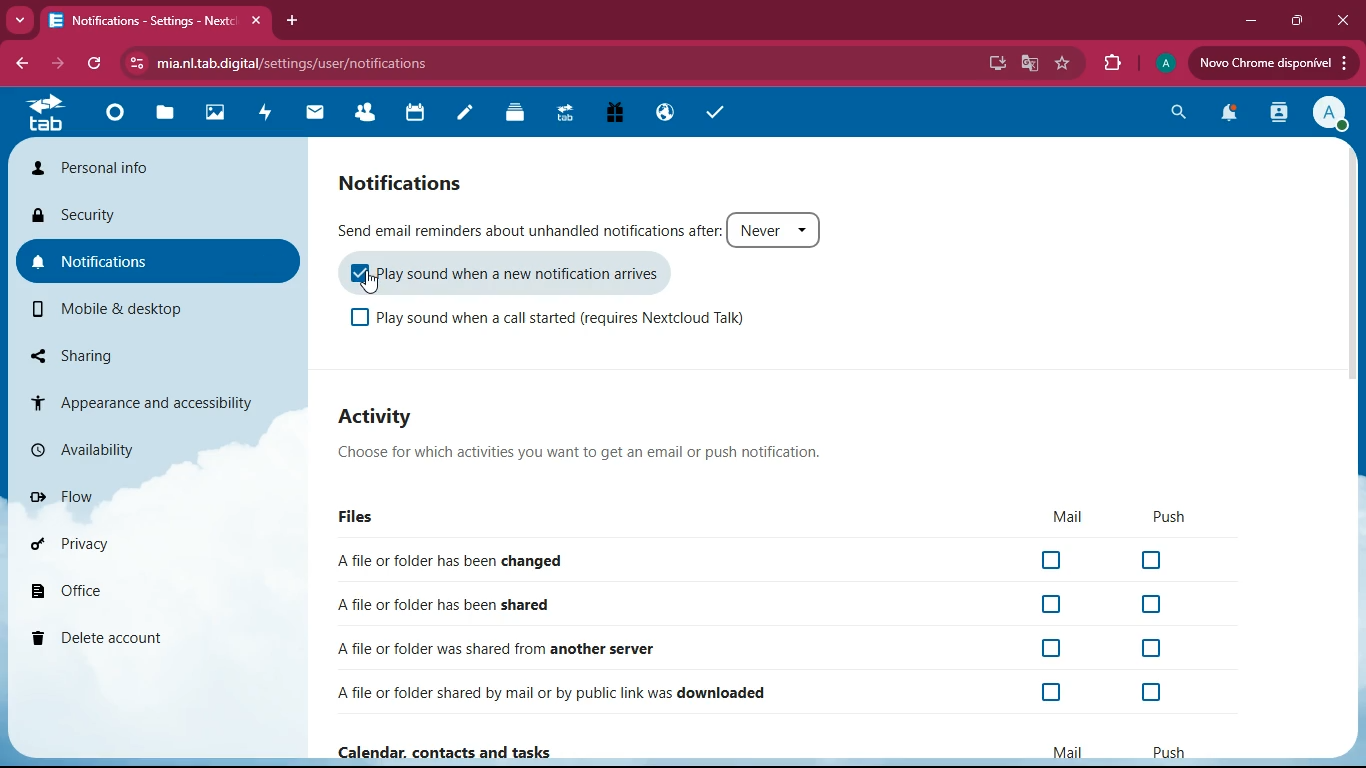  What do you see at coordinates (134, 445) in the screenshot?
I see `availability` at bounding box center [134, 445].